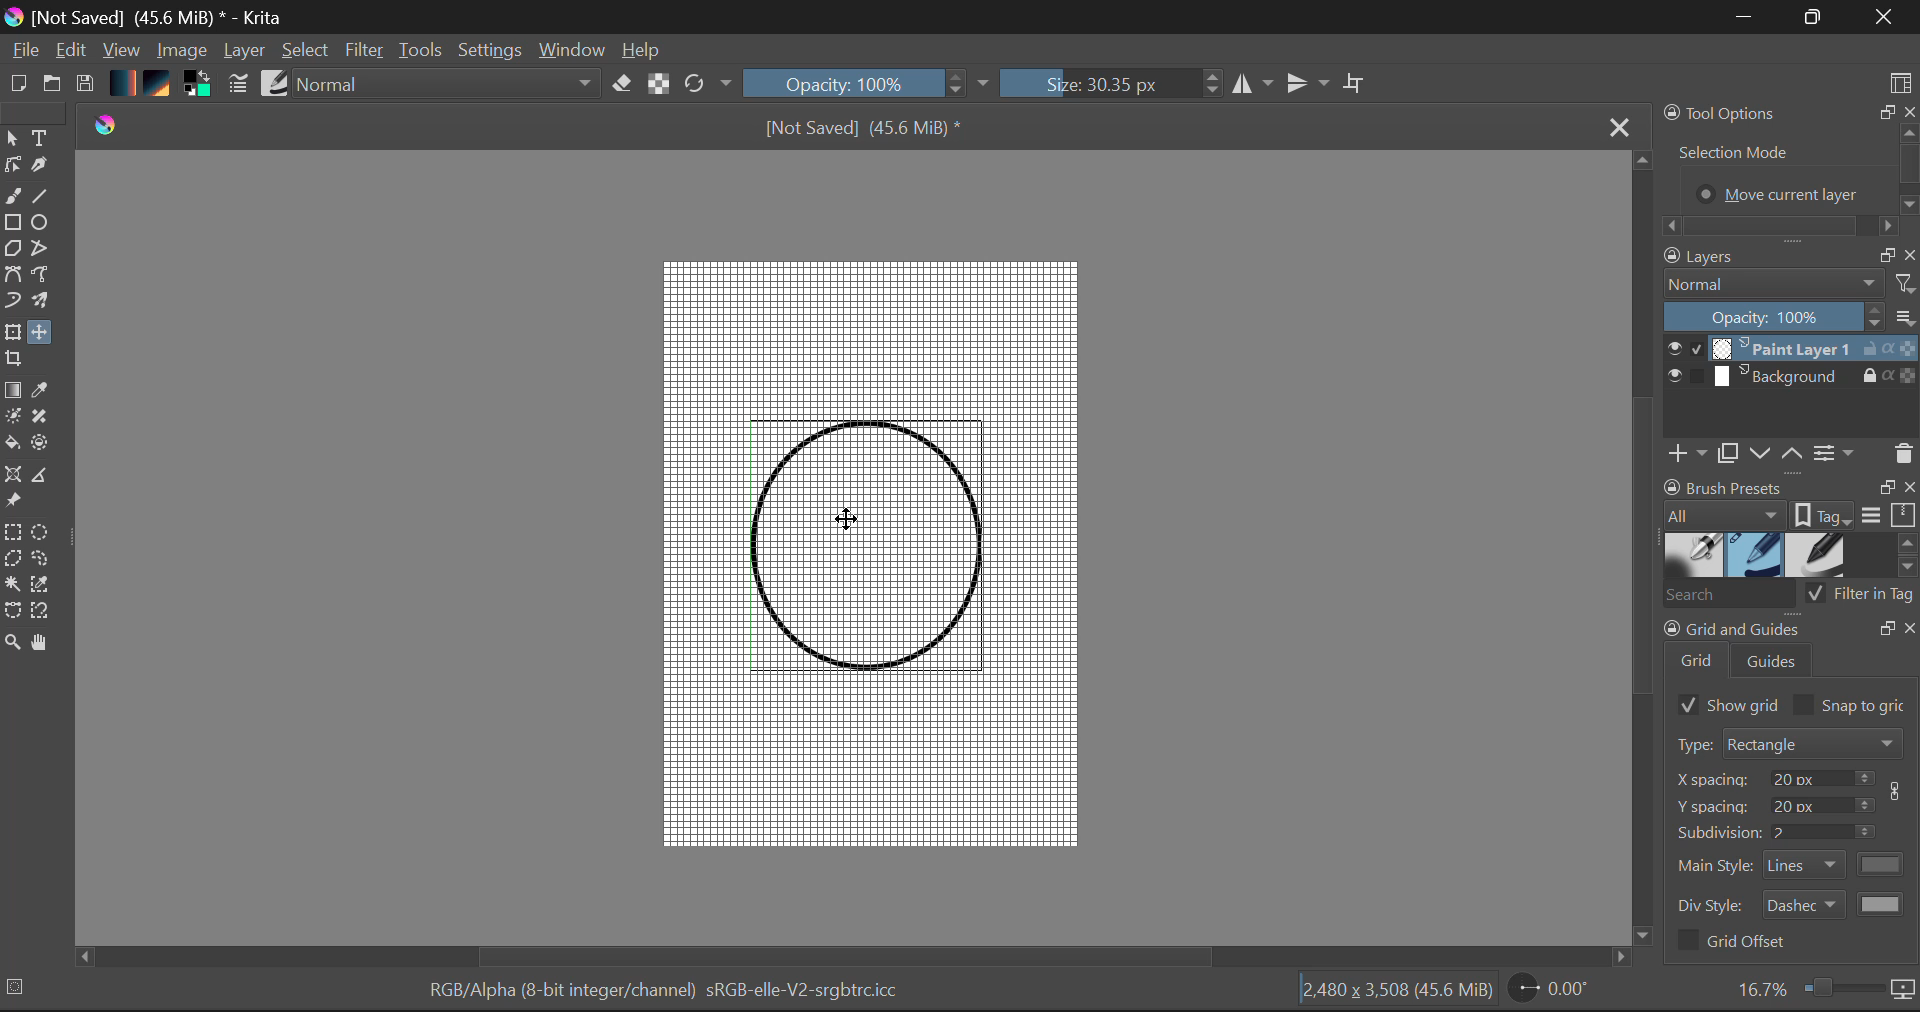 The image size is (1920, 1012). Describe the element at coordinates (13, 139) in the screenshot. I see `Select` at that location.